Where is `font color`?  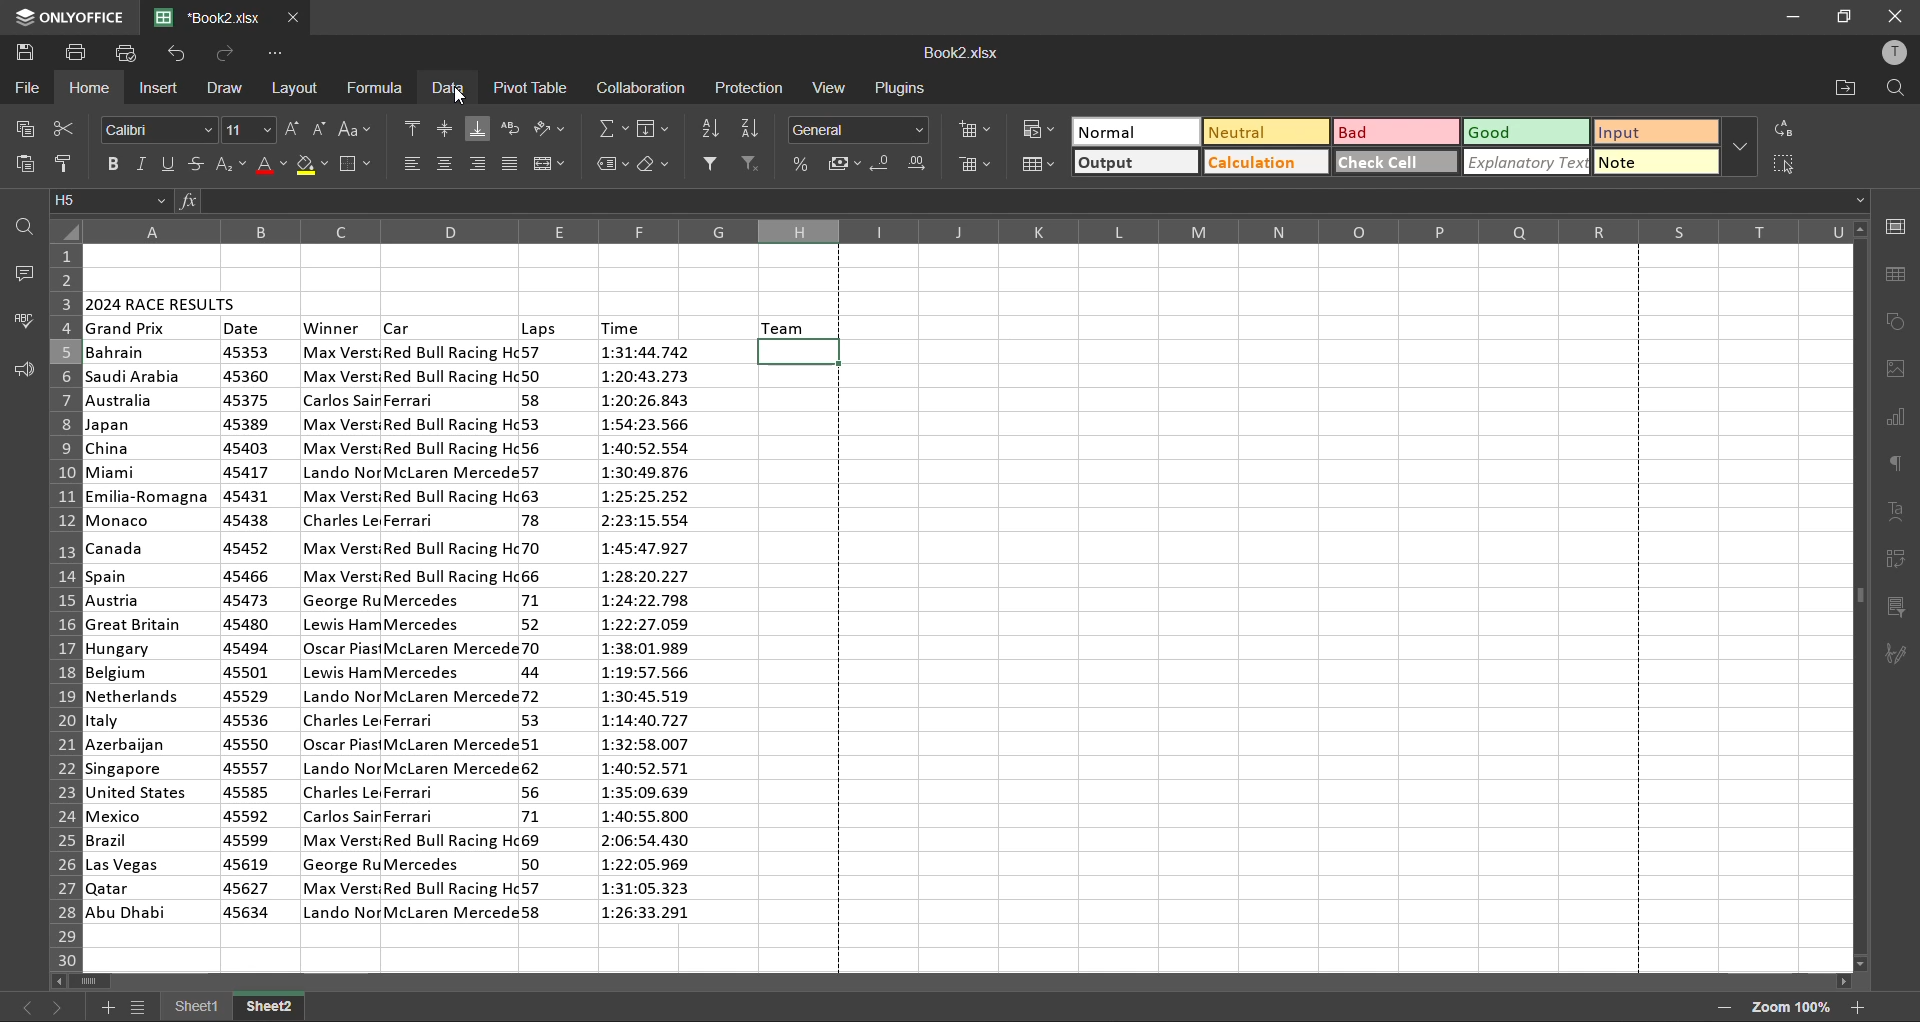
font color is located at coordinates (274, 166).